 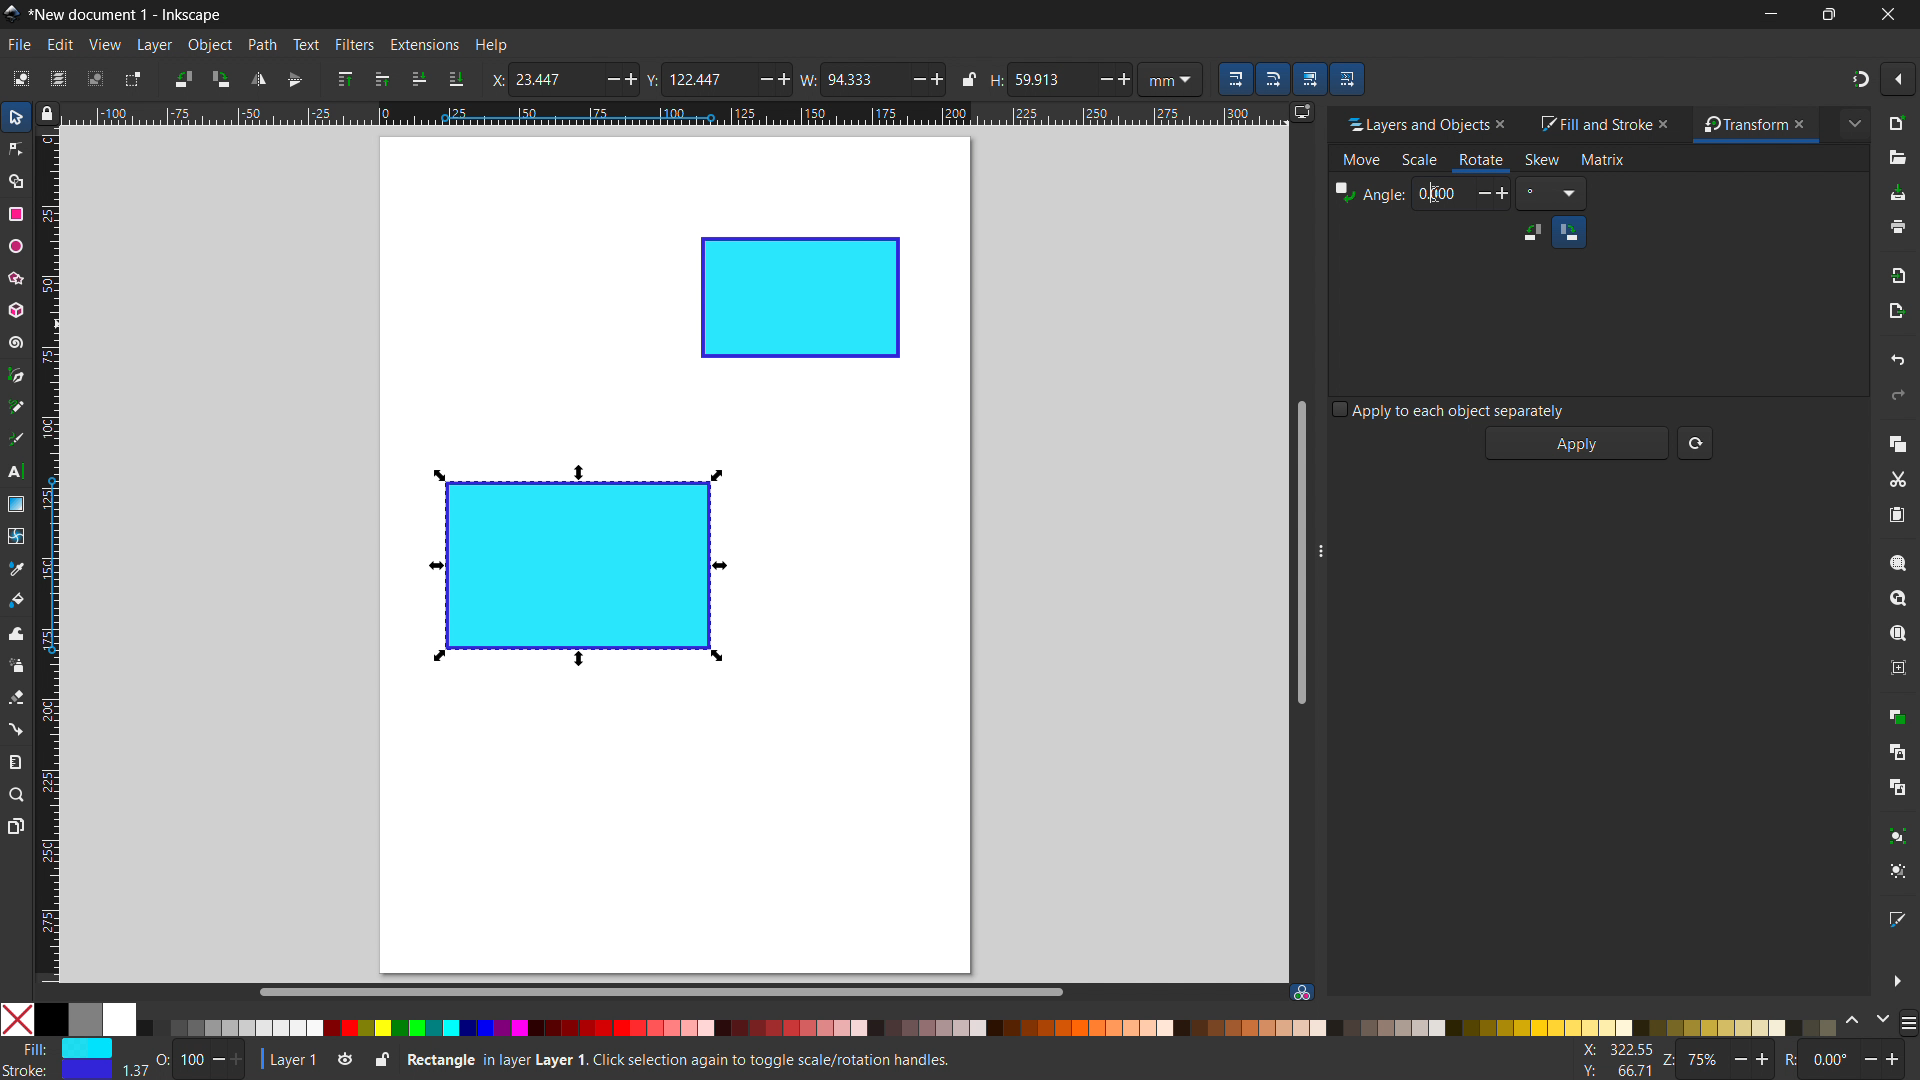 I want to click on paste, so click(x=1896, y=514).